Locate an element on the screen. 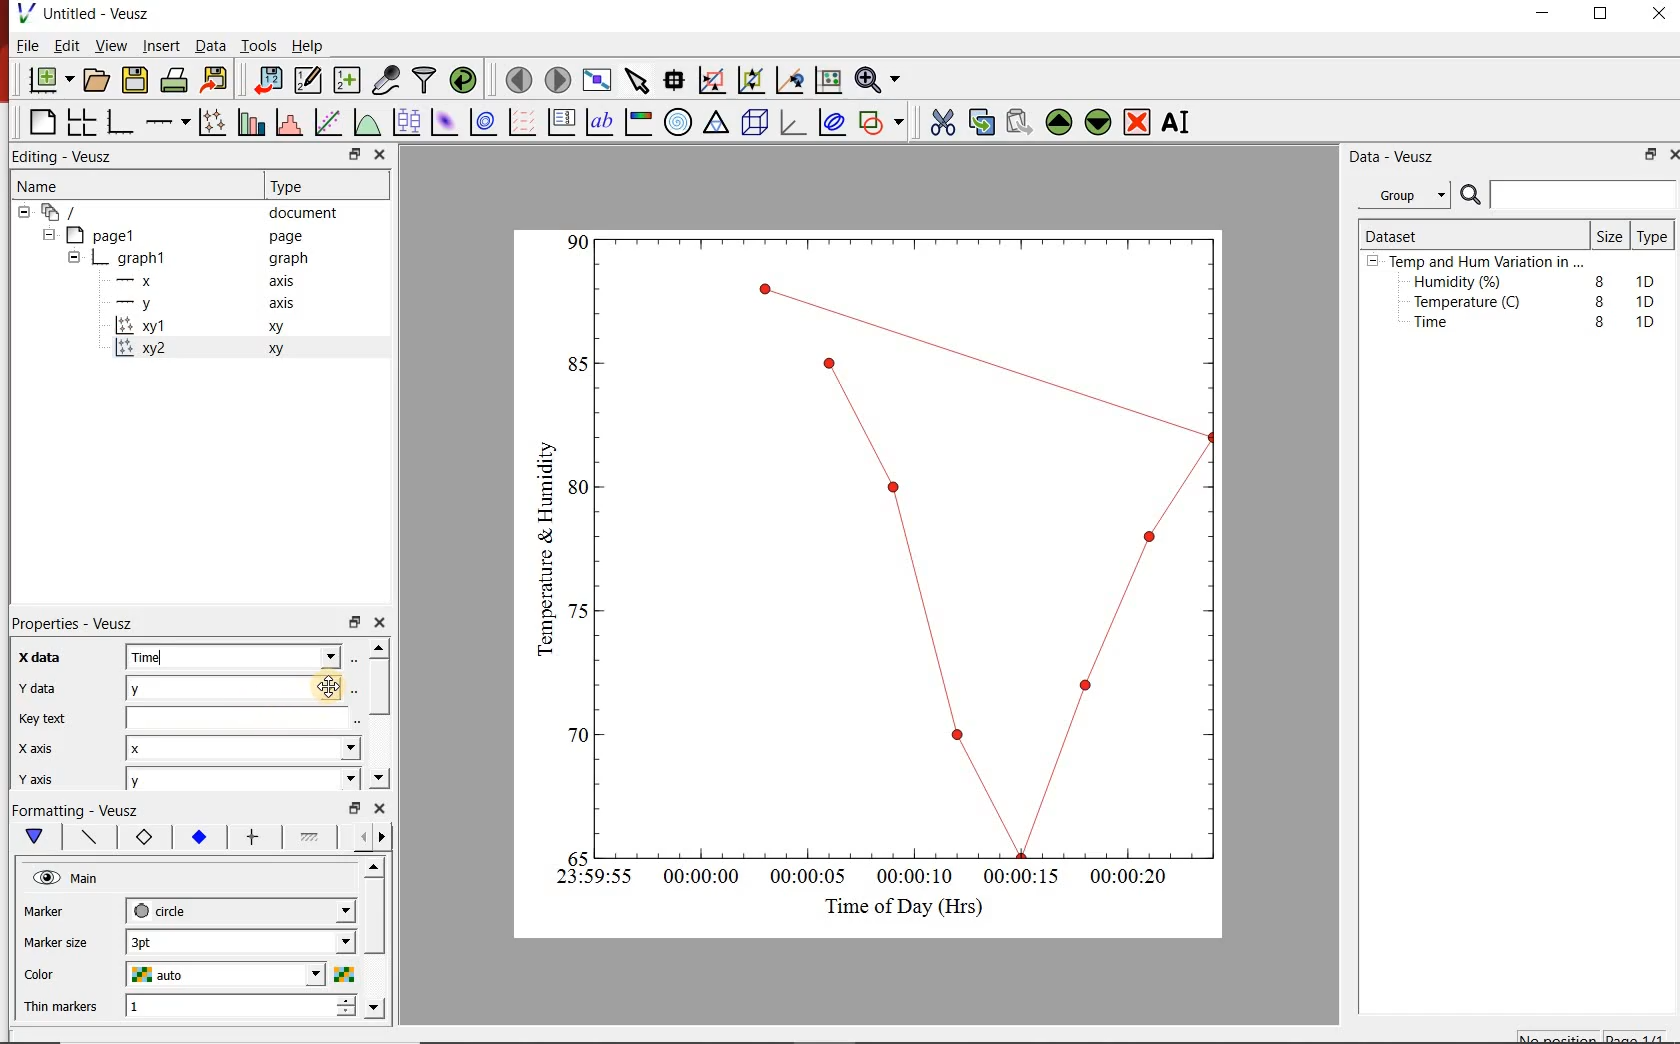 Image resolution: width=1680 pixels, height=1044 pixels. Read data points on the graph is located at coordinates (676, 81).